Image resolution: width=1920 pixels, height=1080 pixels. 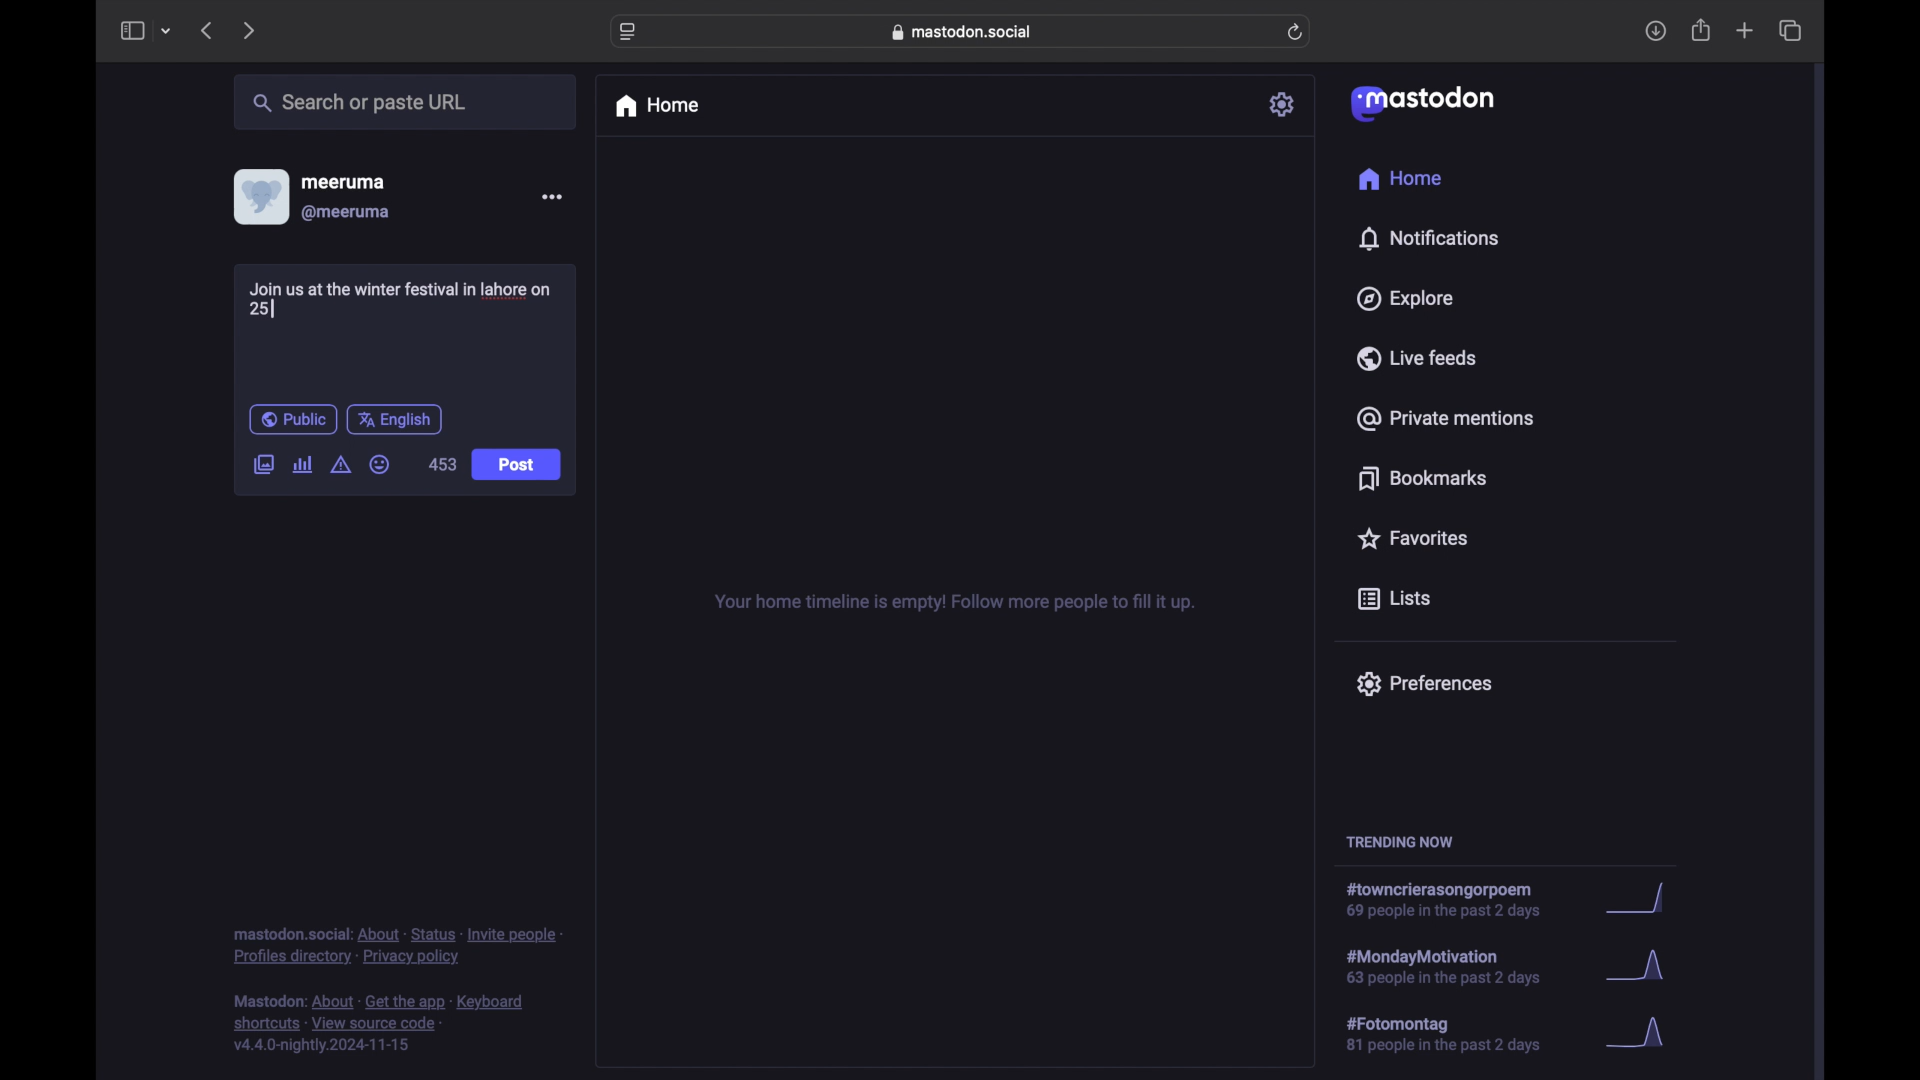 What do you see at coordinates (552, 197) in the screenshot?
I see `more options` at bounding box center [552, 197].